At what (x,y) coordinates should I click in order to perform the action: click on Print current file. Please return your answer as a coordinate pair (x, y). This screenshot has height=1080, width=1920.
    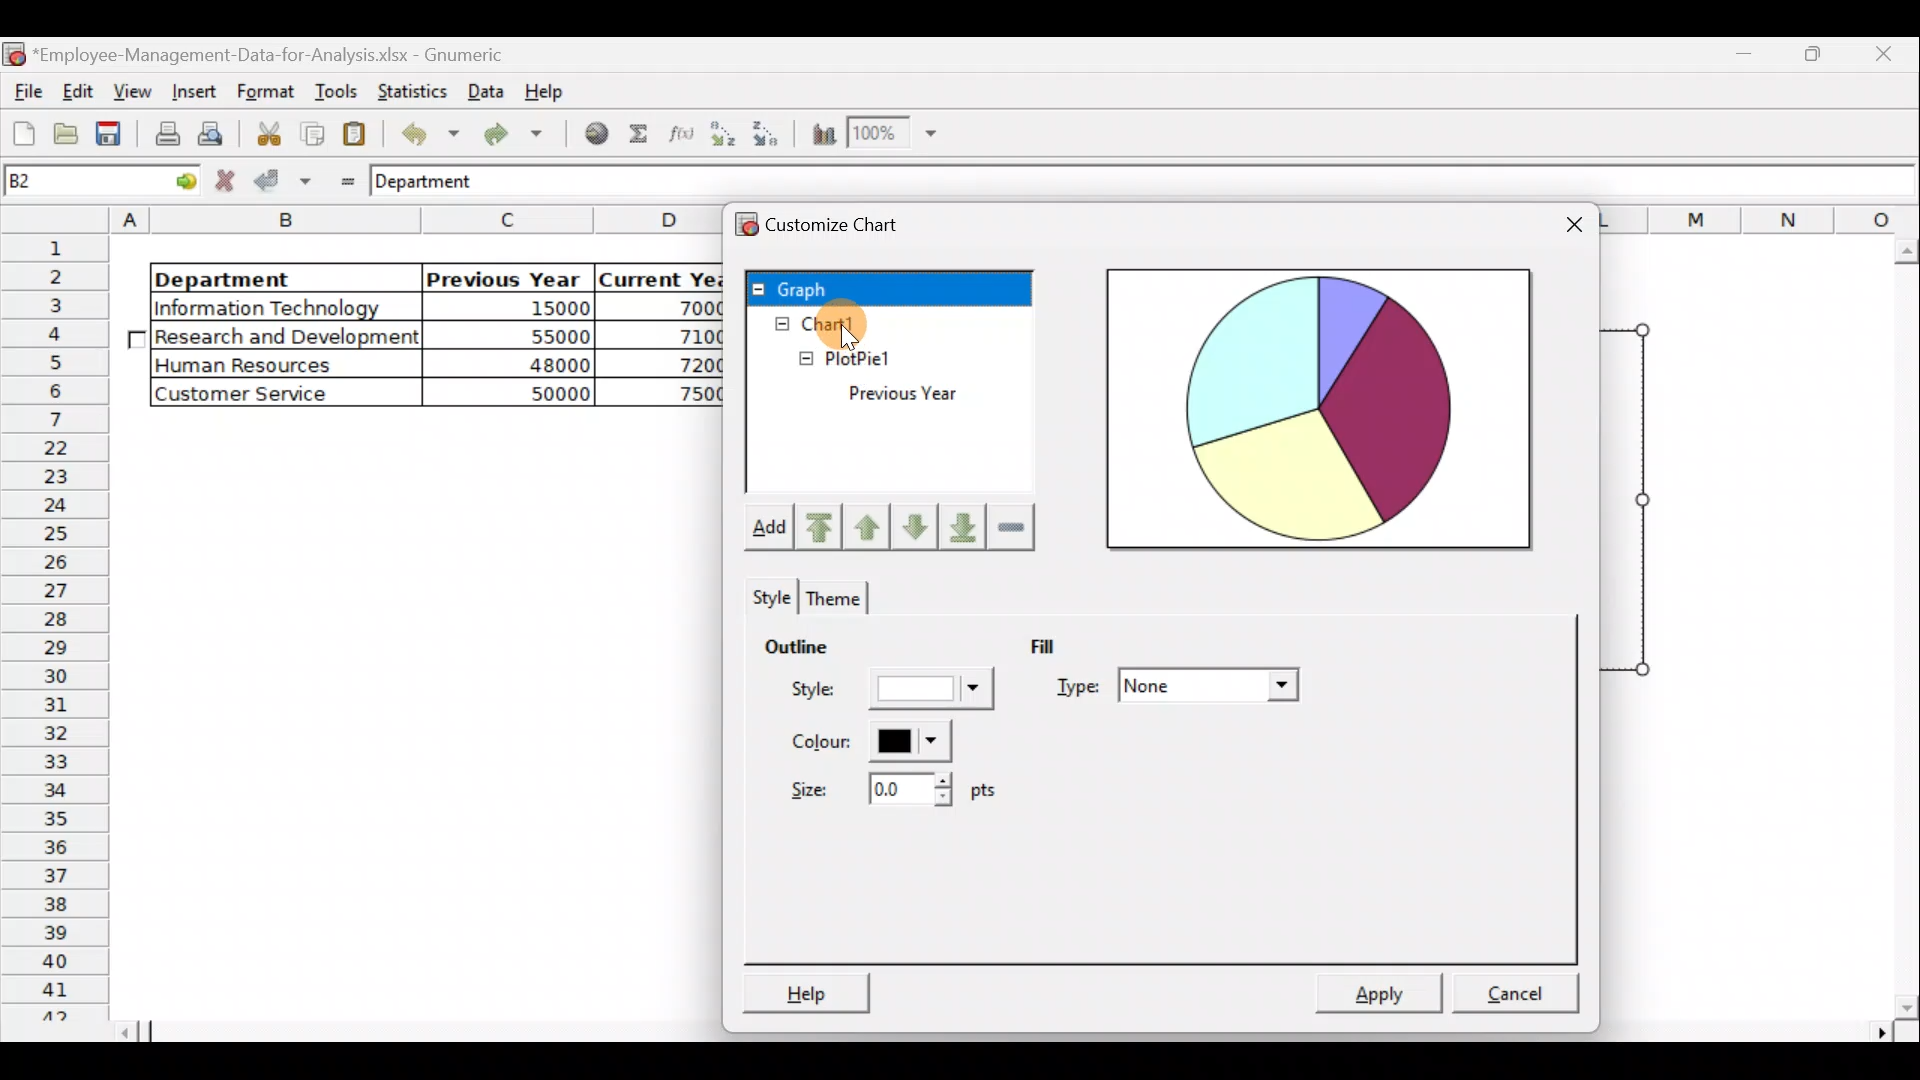
    Looking at the image, I should click on (164, 136).